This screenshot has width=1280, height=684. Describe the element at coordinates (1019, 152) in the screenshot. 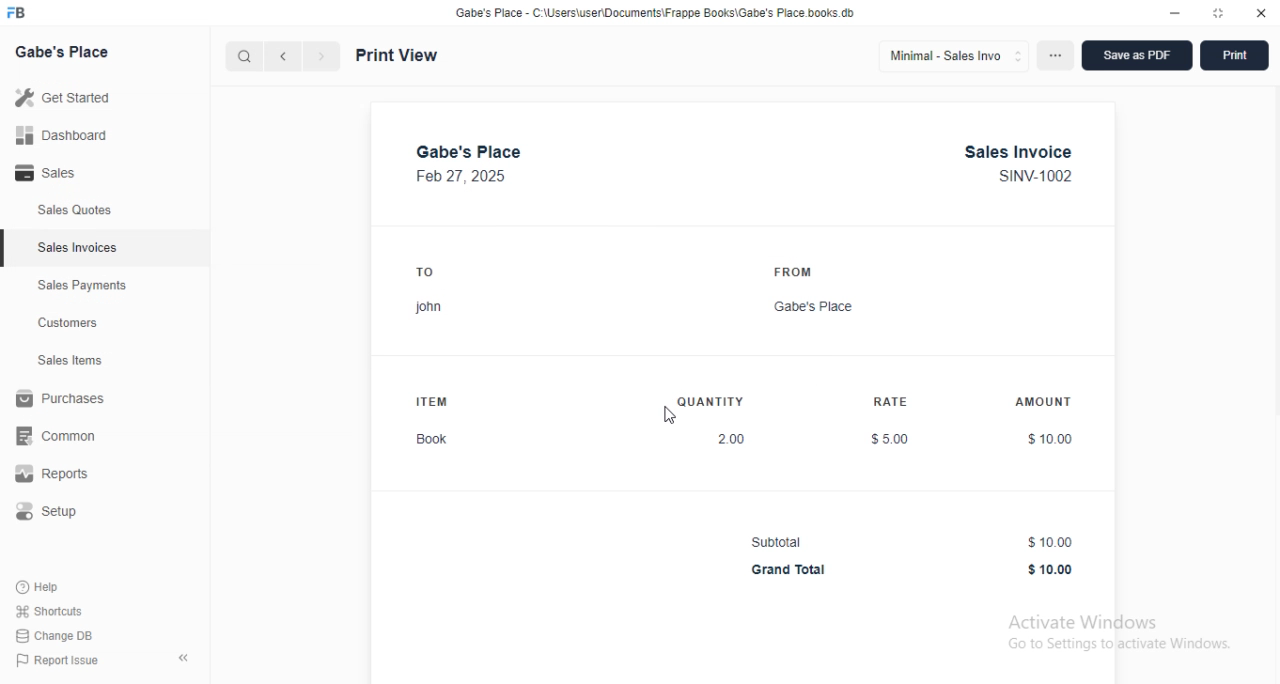

I see `Sales Invoice` at that location.